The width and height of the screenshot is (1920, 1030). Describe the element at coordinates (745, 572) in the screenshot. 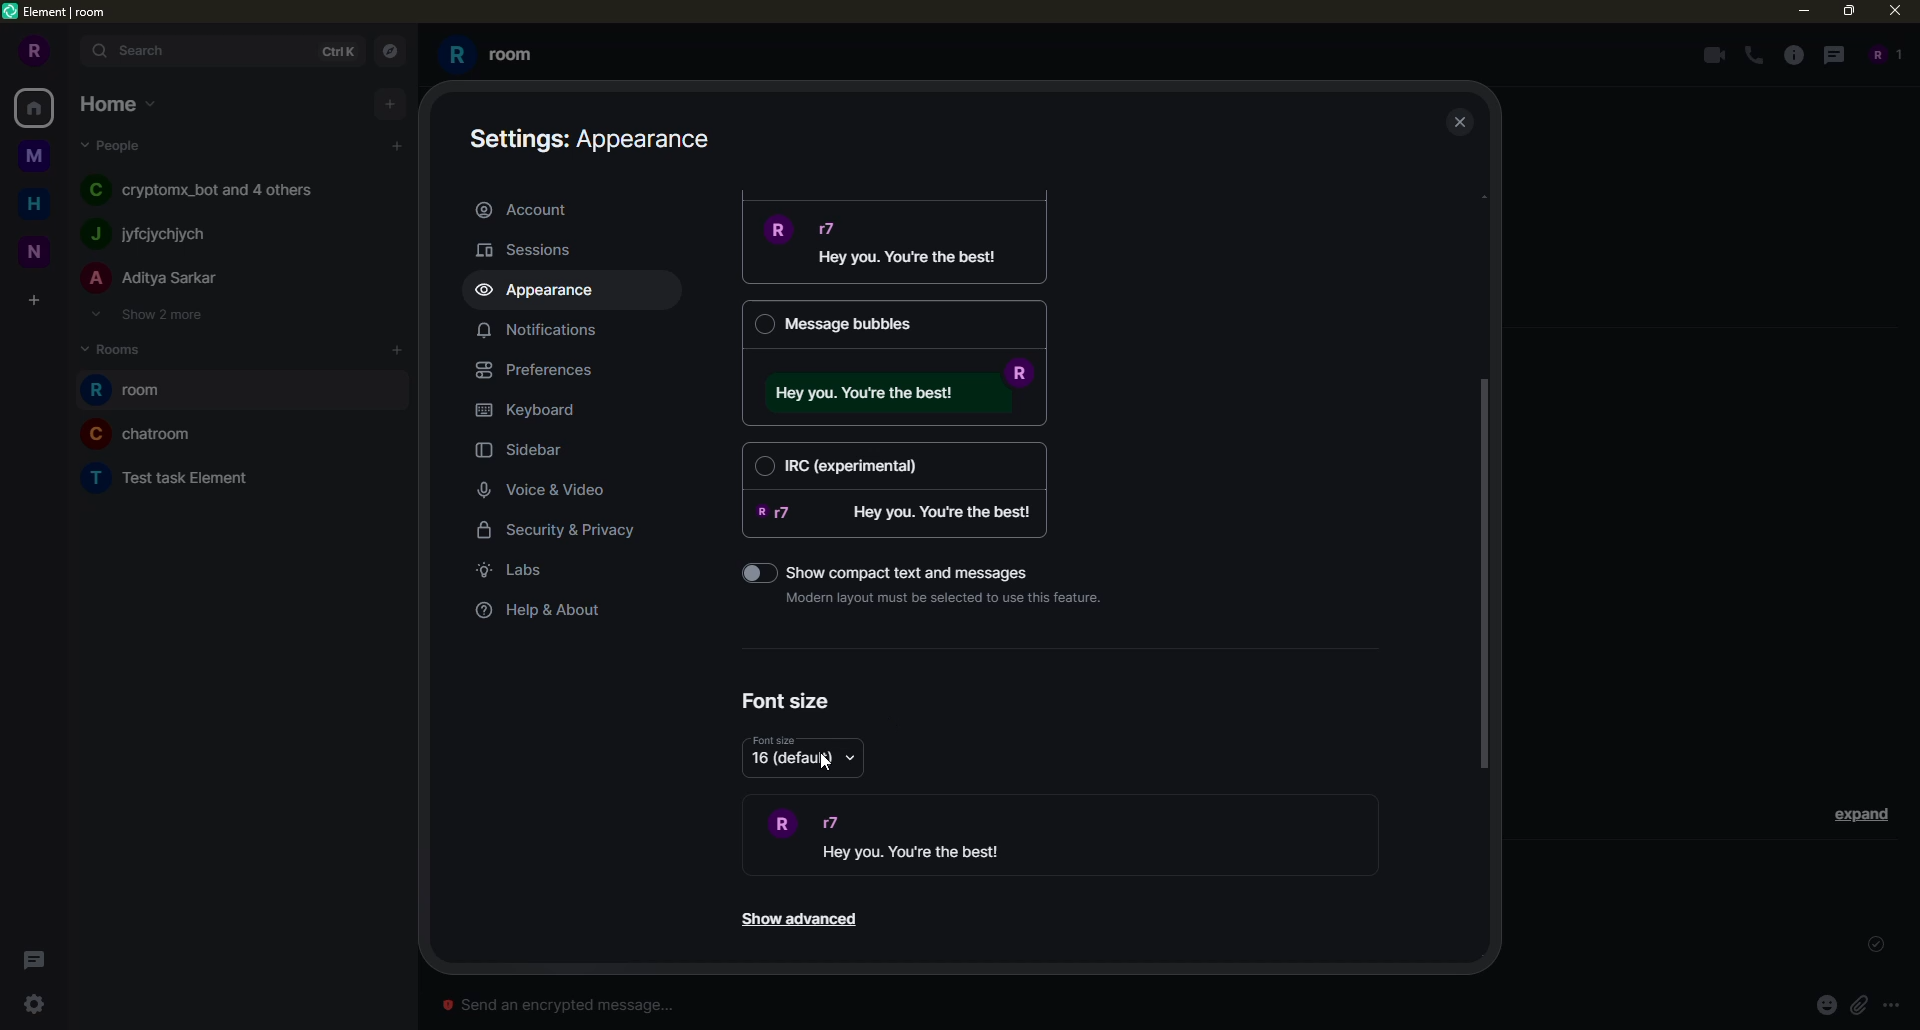

I see `toggle` at that location.